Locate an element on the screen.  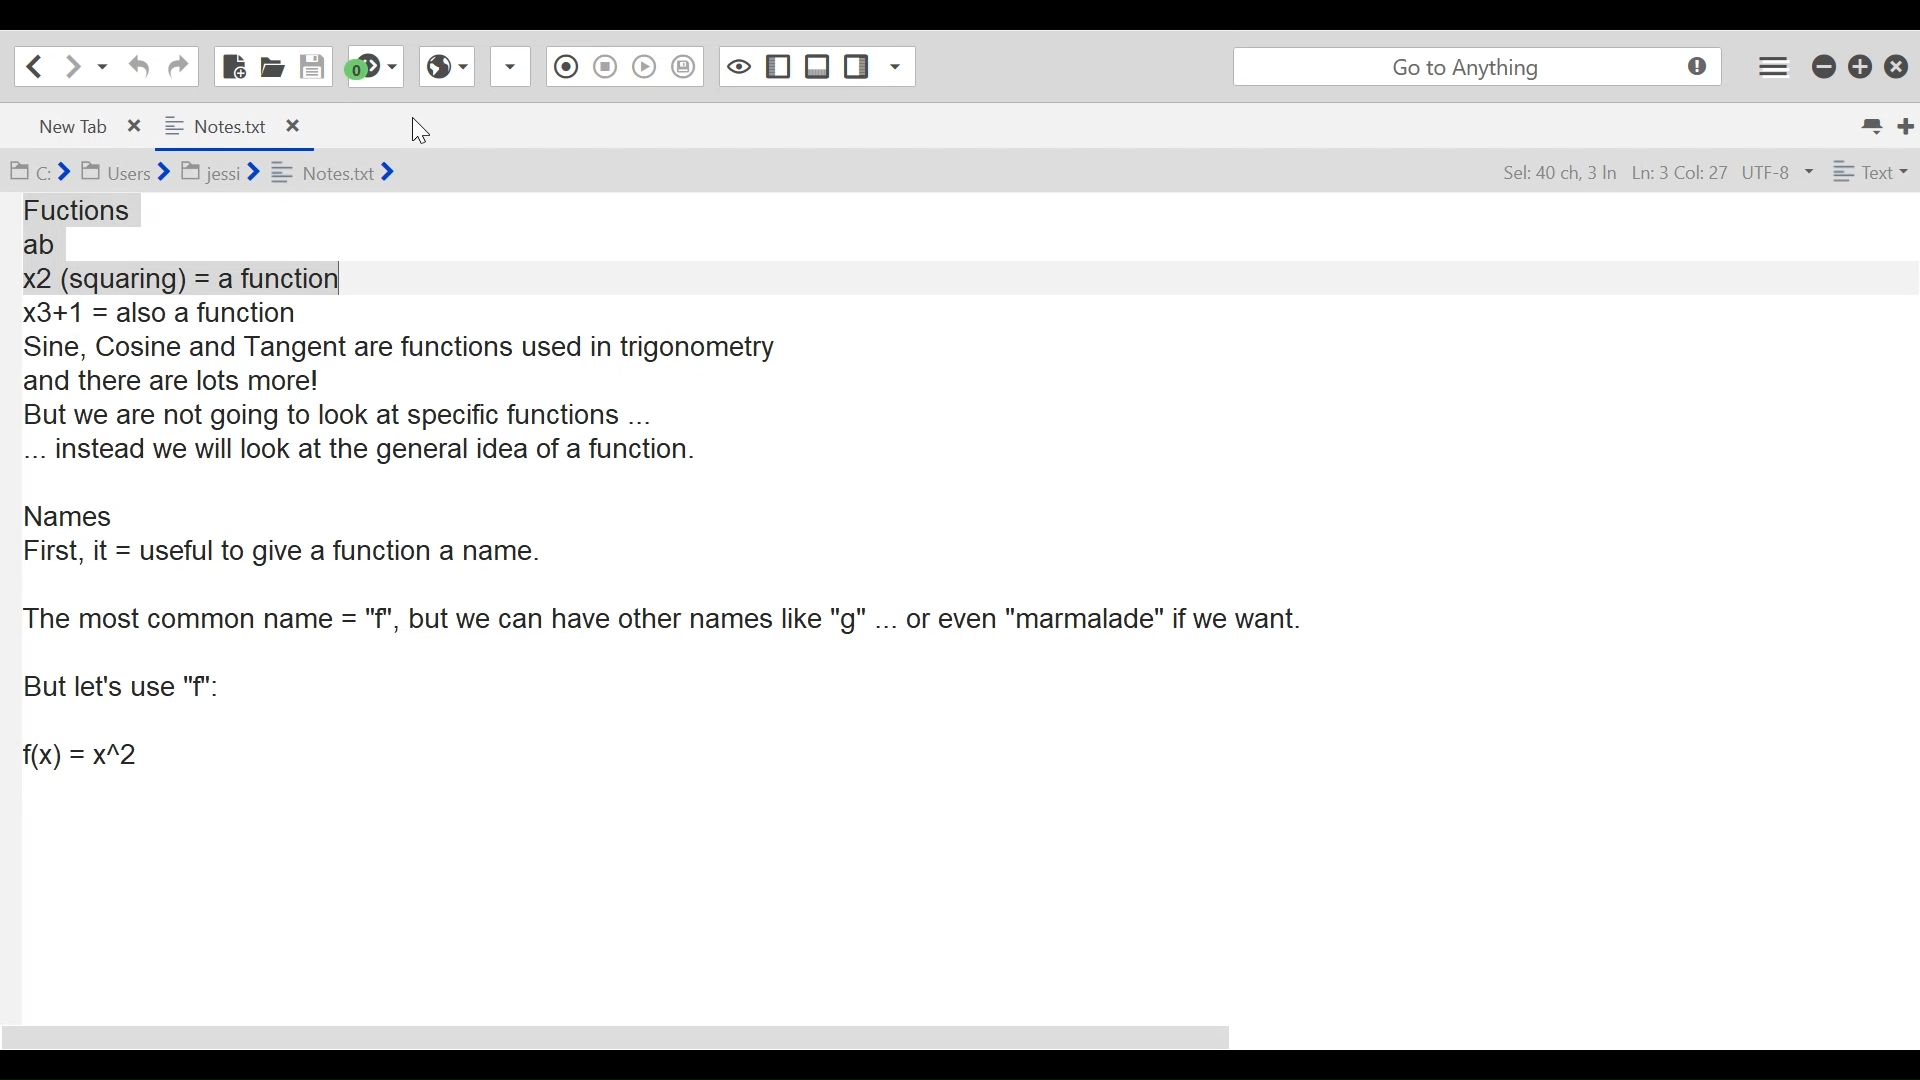
Current Tab is located at coordinates (233, 125).